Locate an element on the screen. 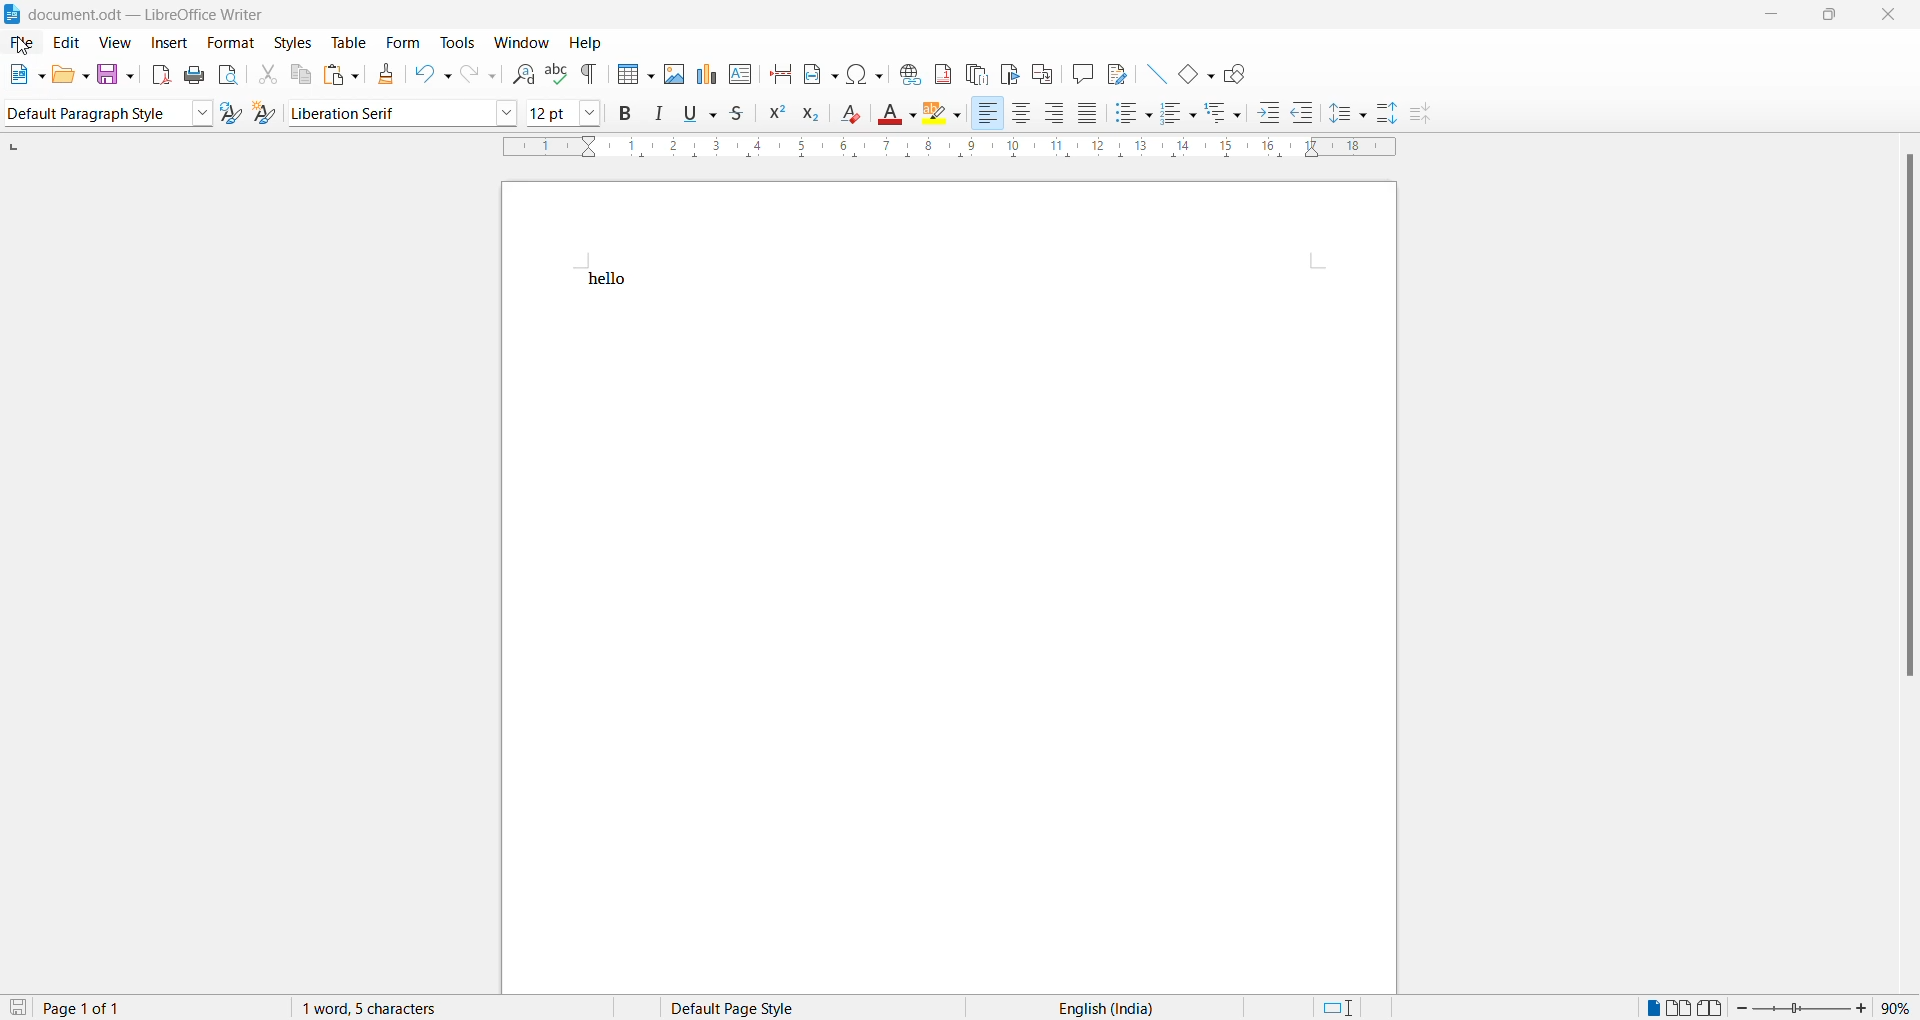 The image size is (1920, 1020). Style options is located at coordinates (201, 113).